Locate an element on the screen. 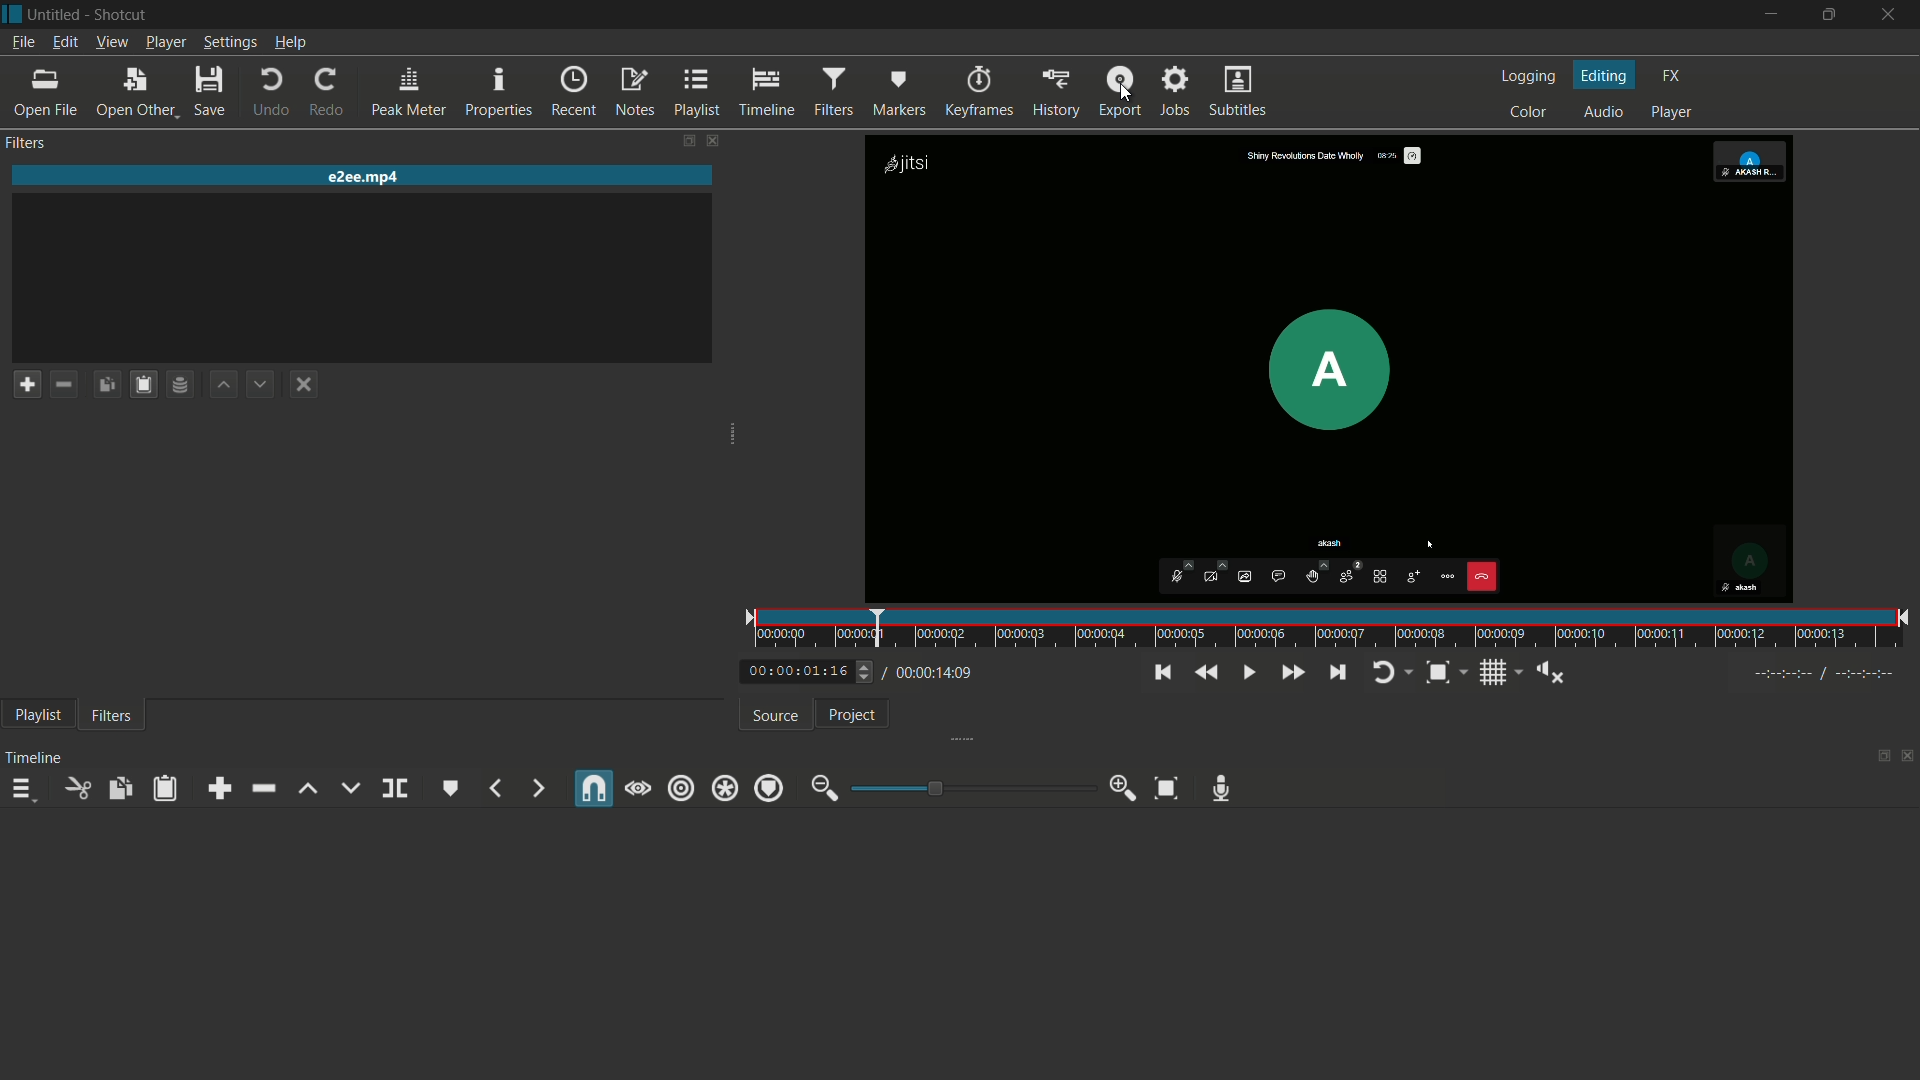 The width and height of the screenshot is (1920, 1080). open other is located at coordinates (134, 92).